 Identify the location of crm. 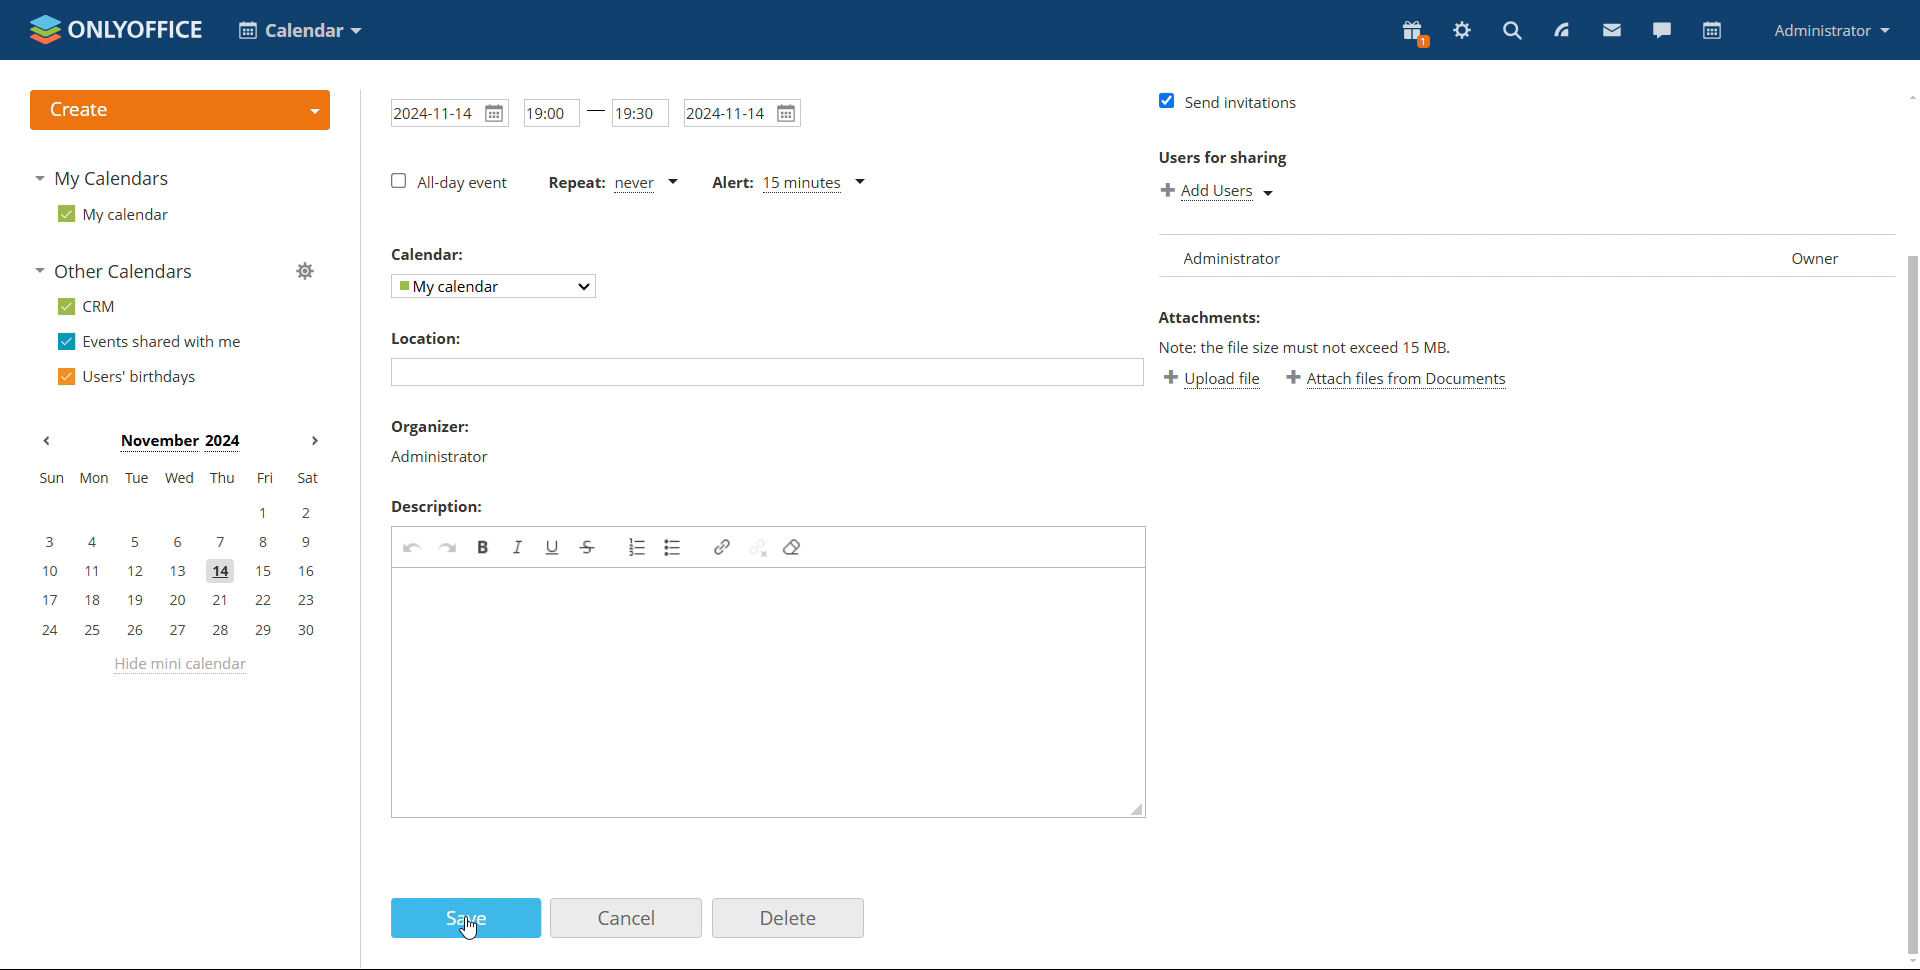
(86, 307).